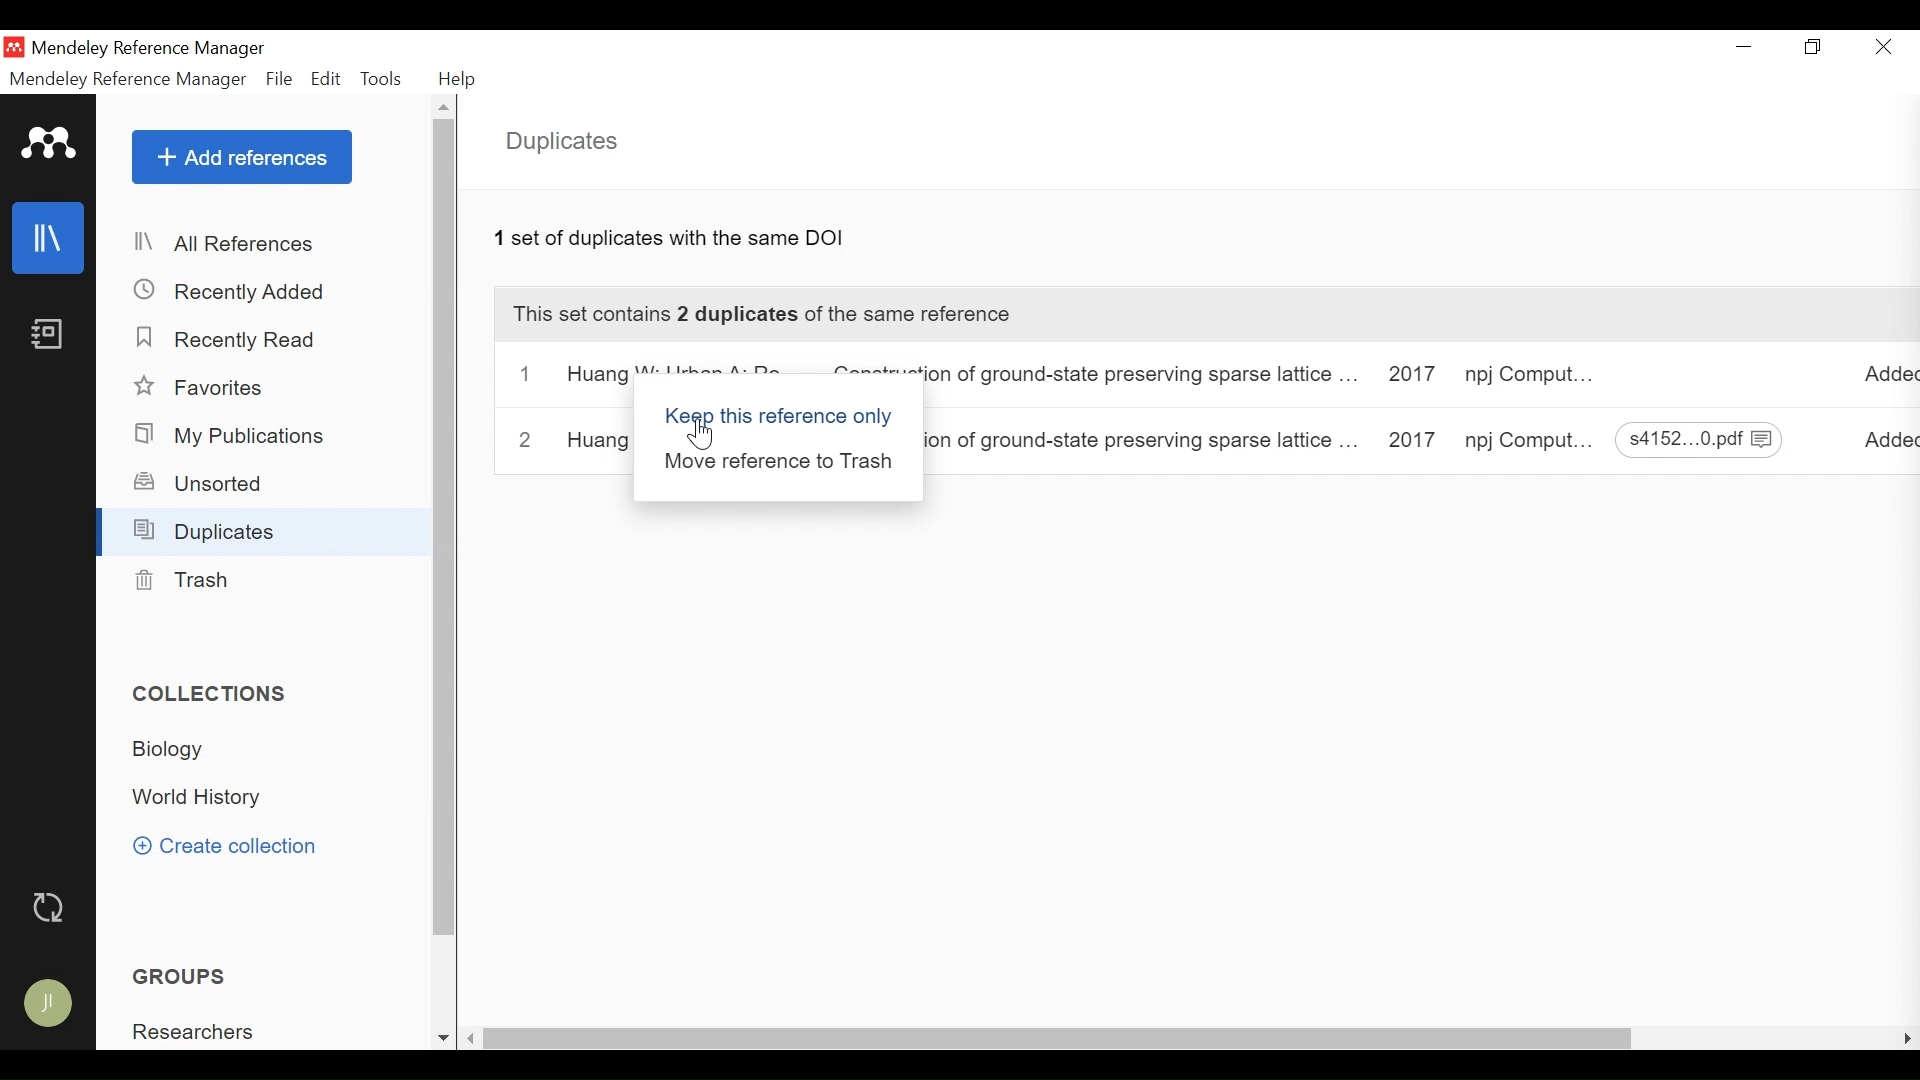  I want to click on 1, so click(527, 376).